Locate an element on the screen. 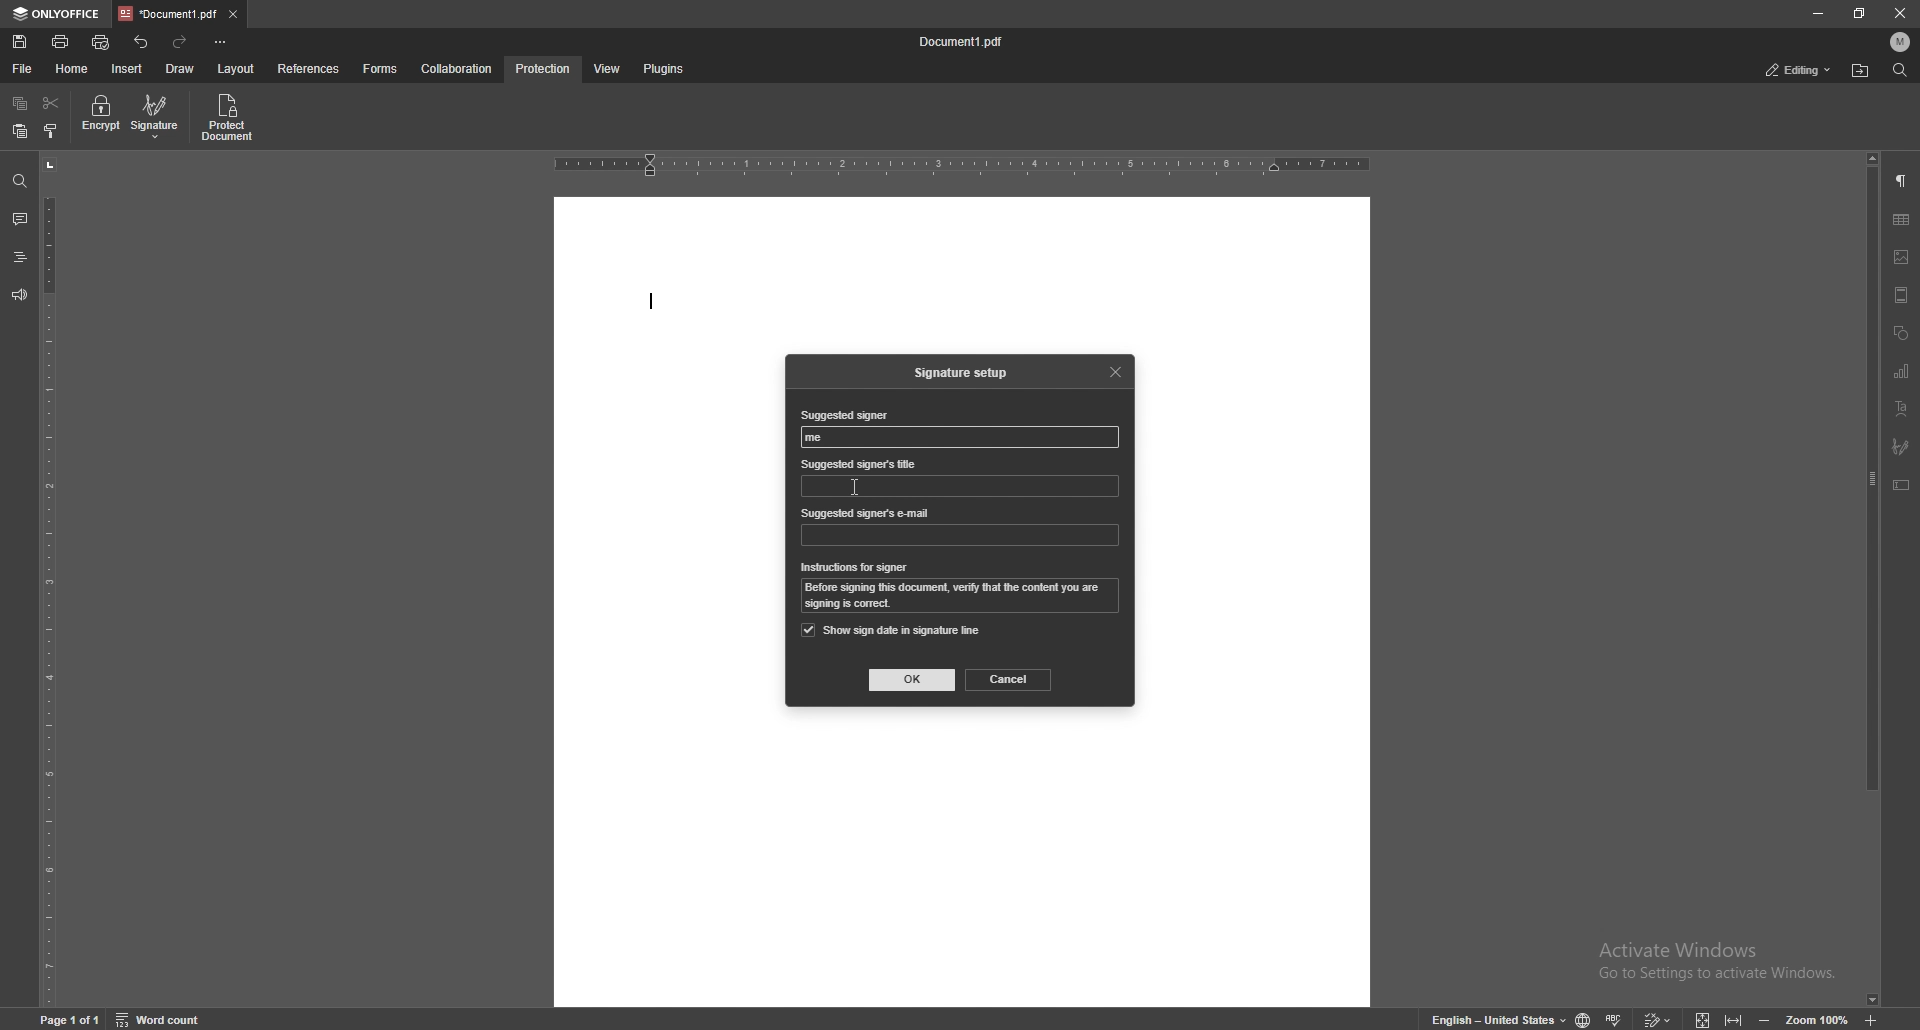 The image size is (1920, 1030). signature is located at coordinates (1901, 447).